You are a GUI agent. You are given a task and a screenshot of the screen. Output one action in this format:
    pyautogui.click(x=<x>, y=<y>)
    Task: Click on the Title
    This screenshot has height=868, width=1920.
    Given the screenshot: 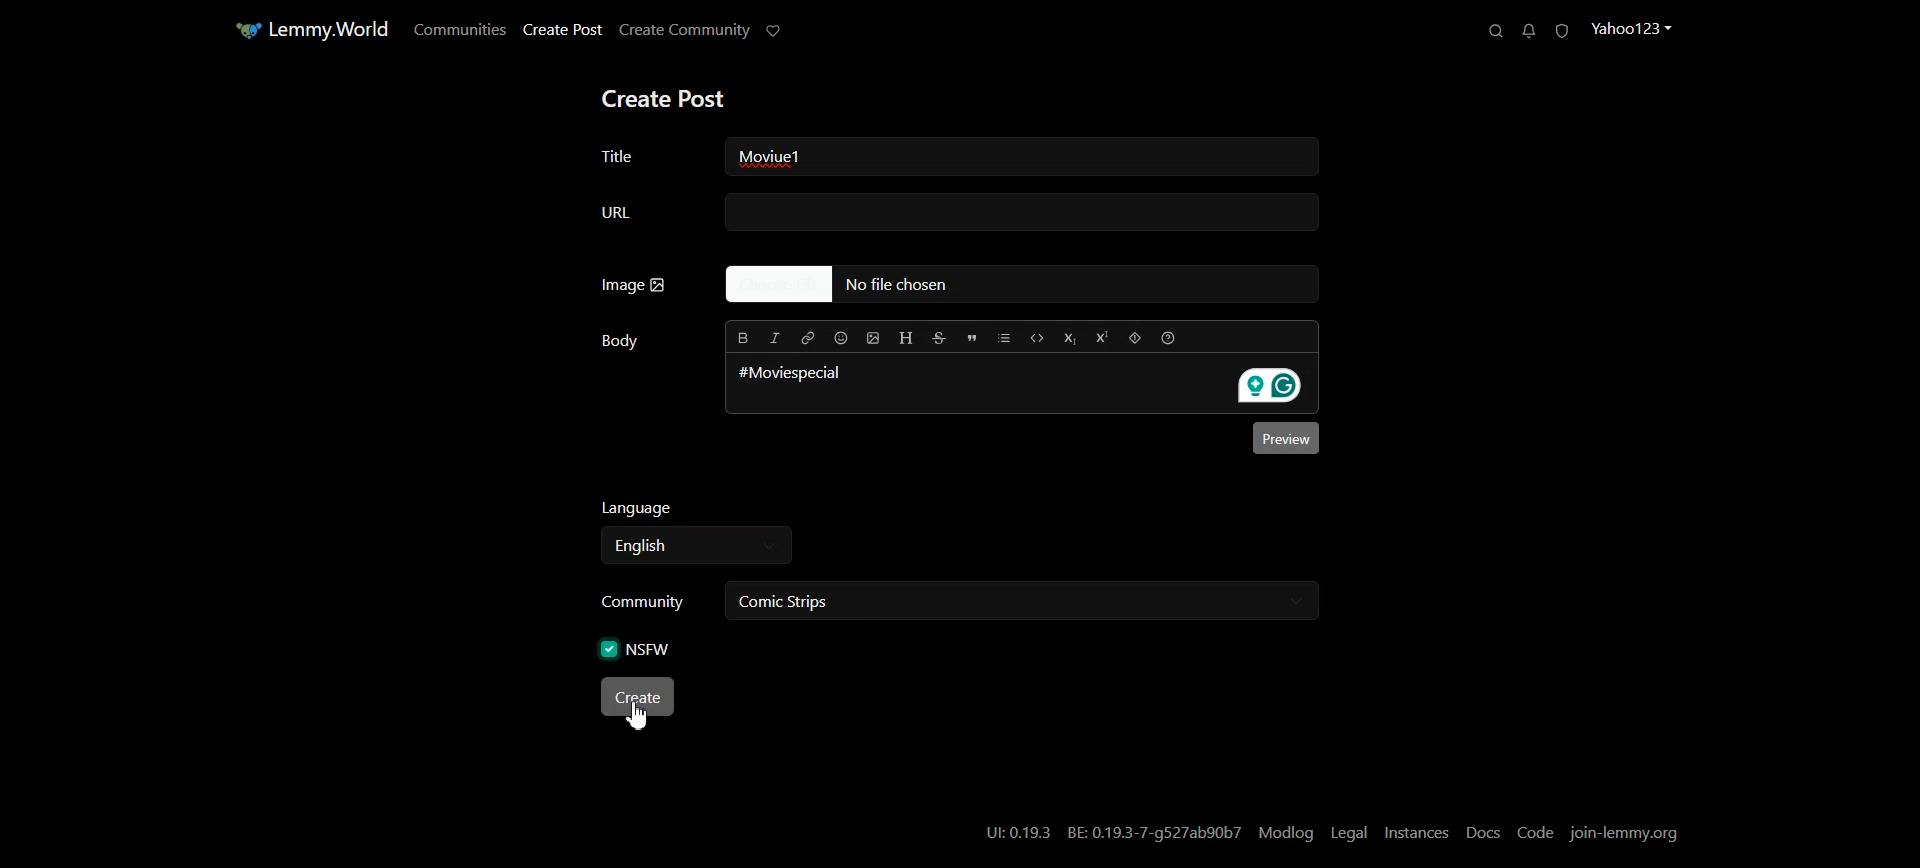 What is the action you would take?
    pyautogui.click(x=641, y=154)
    